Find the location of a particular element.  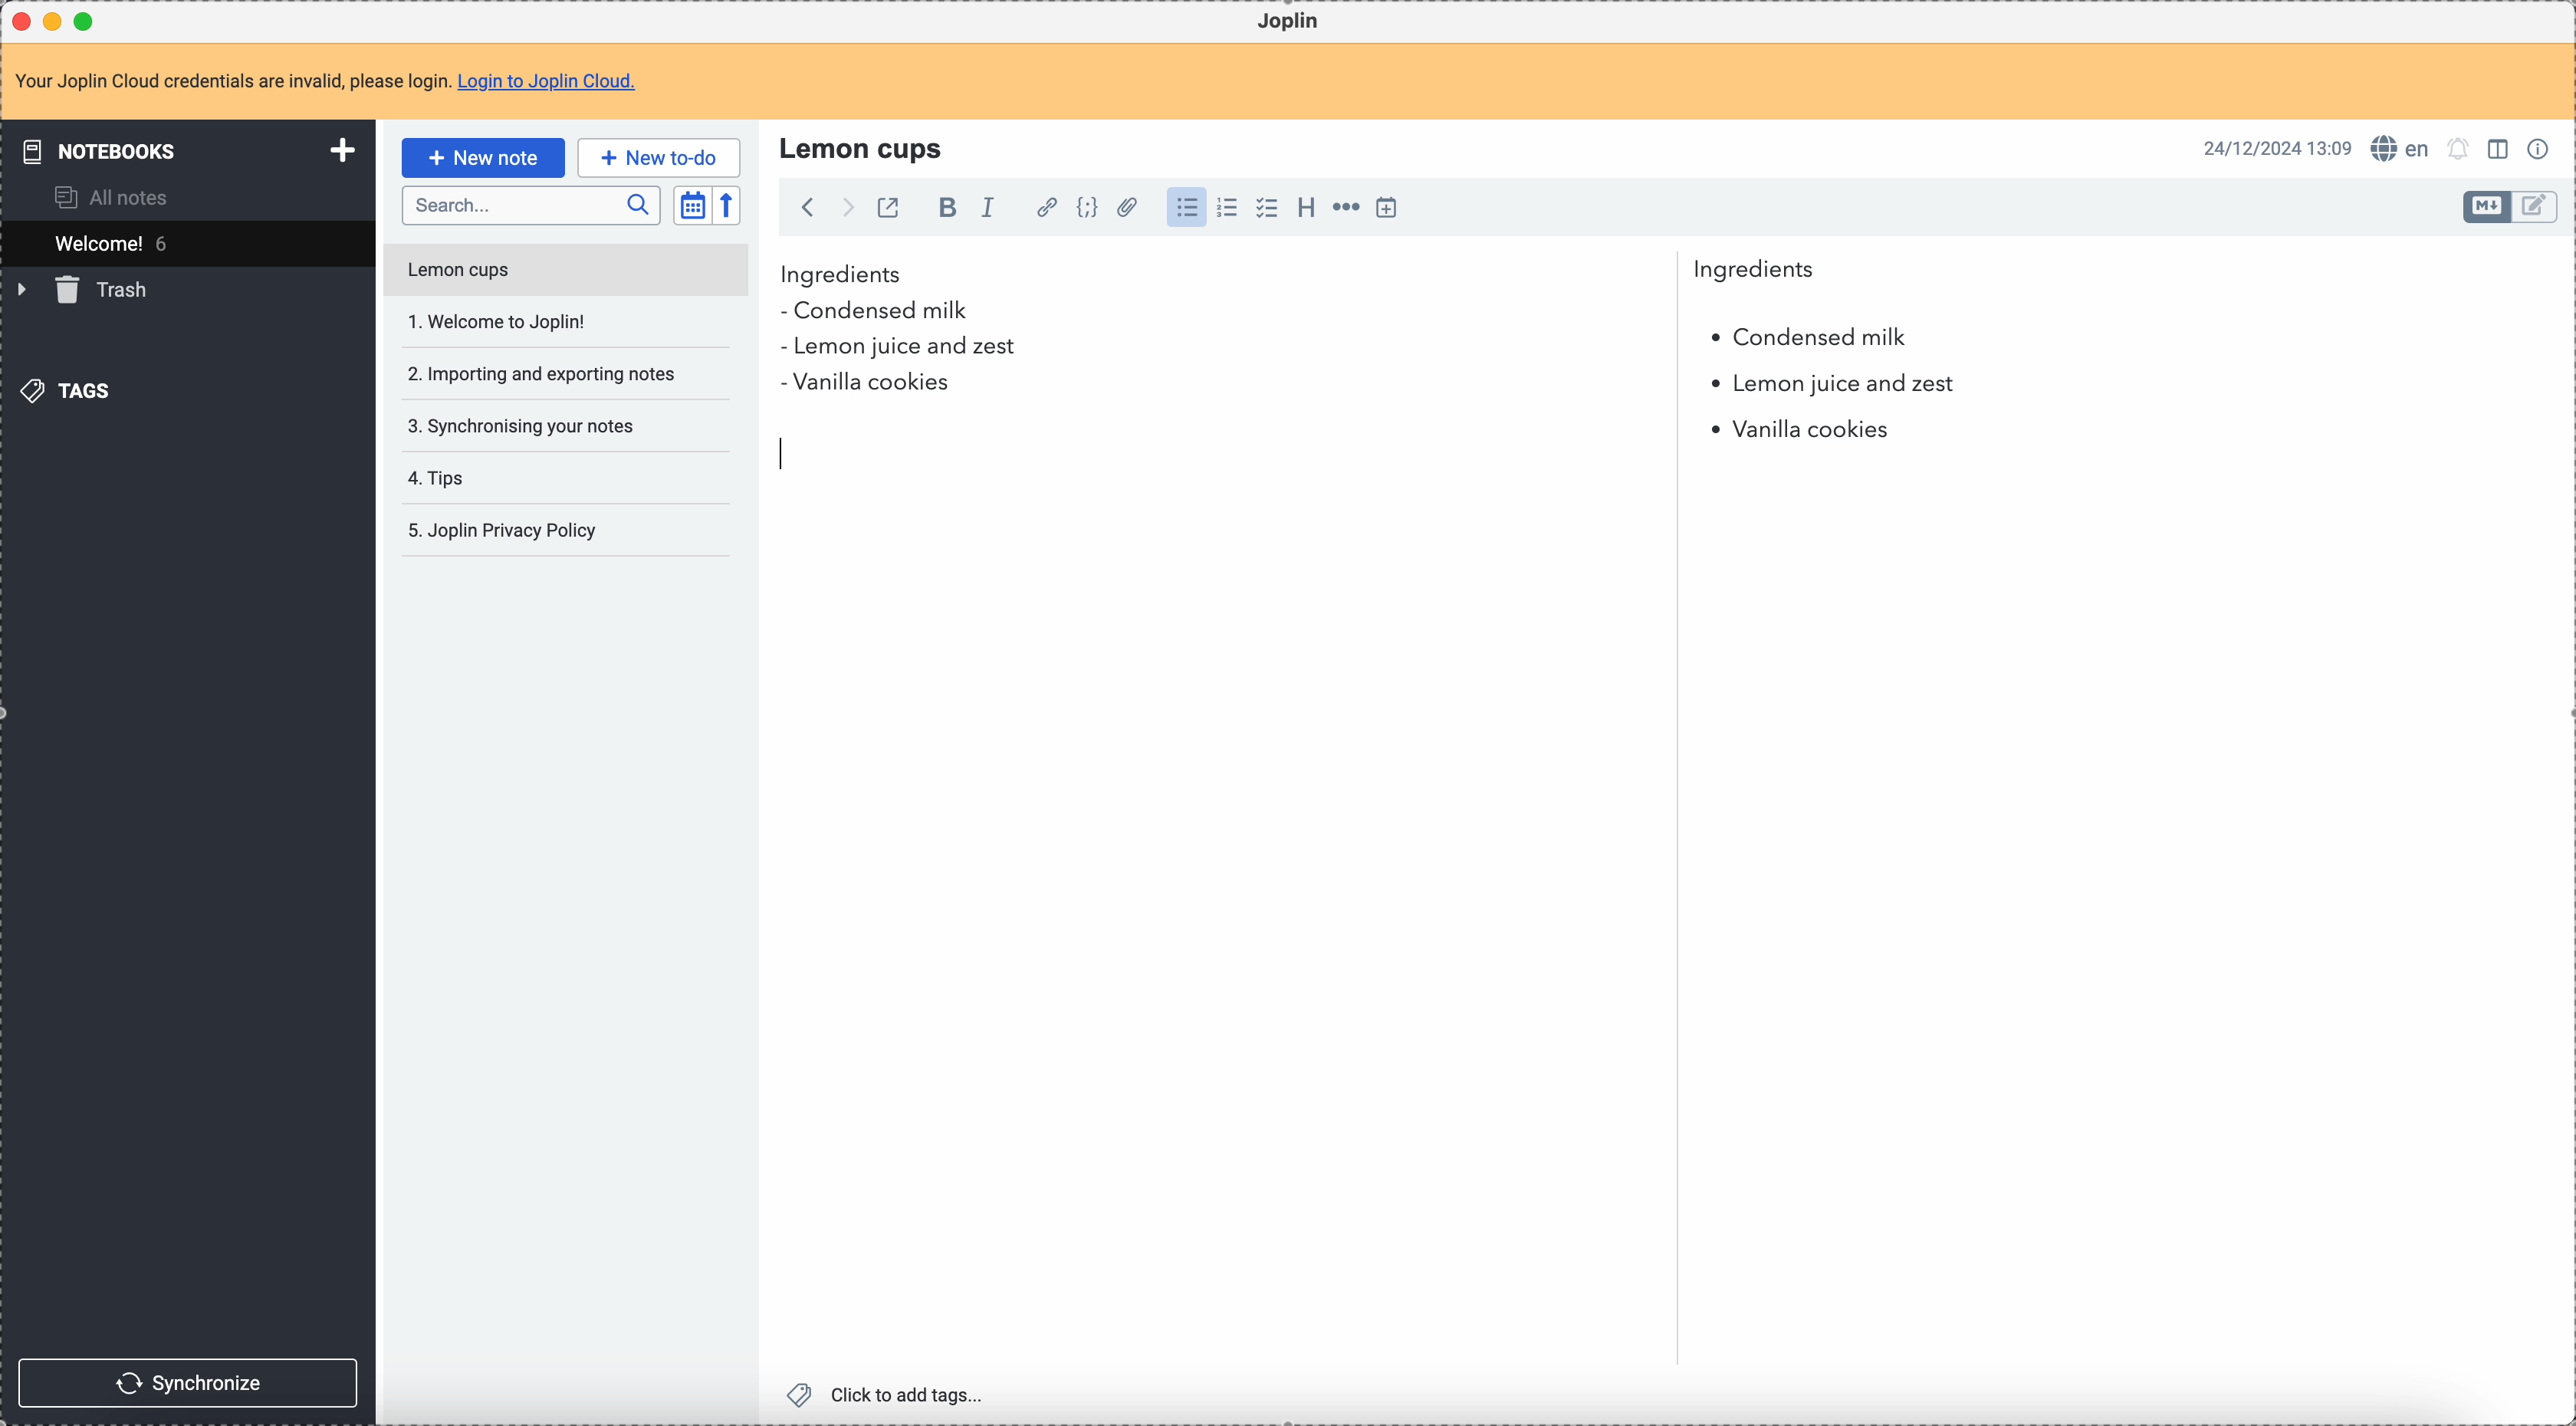

click on new note is located at coordinates (482, 155).